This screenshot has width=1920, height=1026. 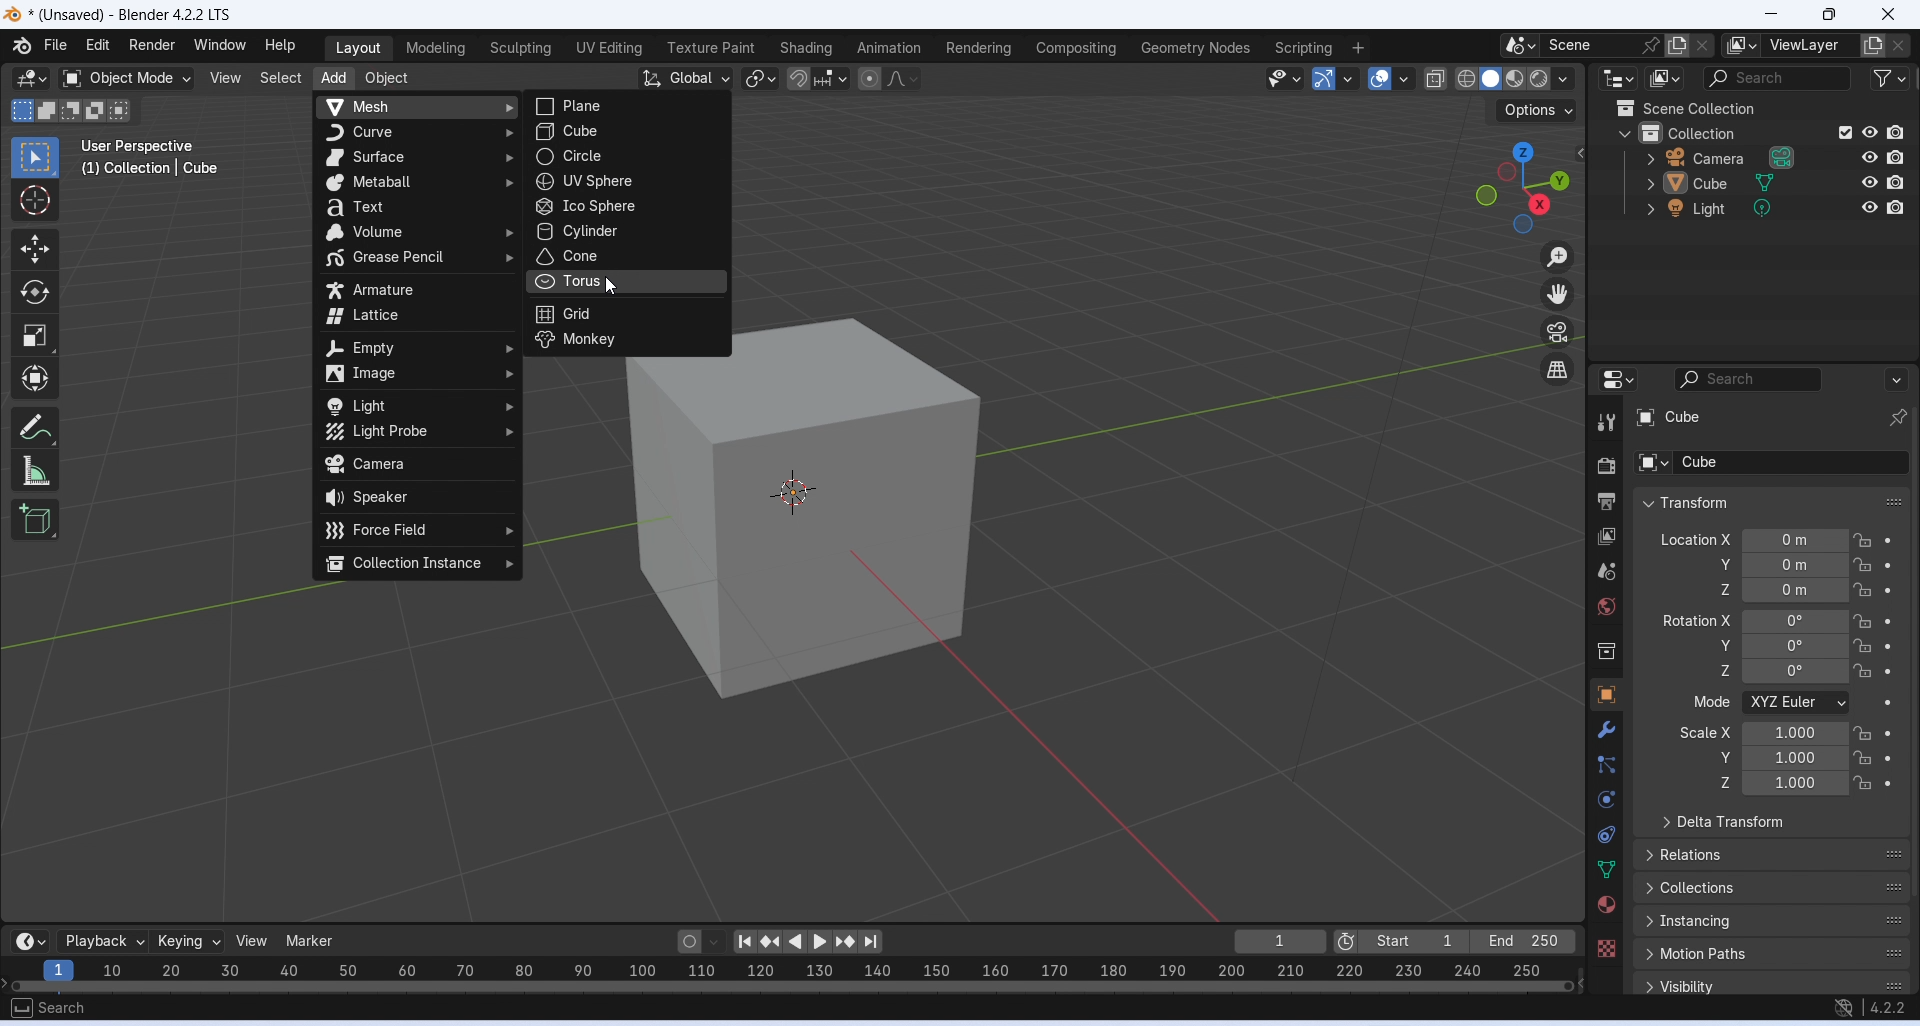 I want to click on Object, so click(x=1605, y=694).